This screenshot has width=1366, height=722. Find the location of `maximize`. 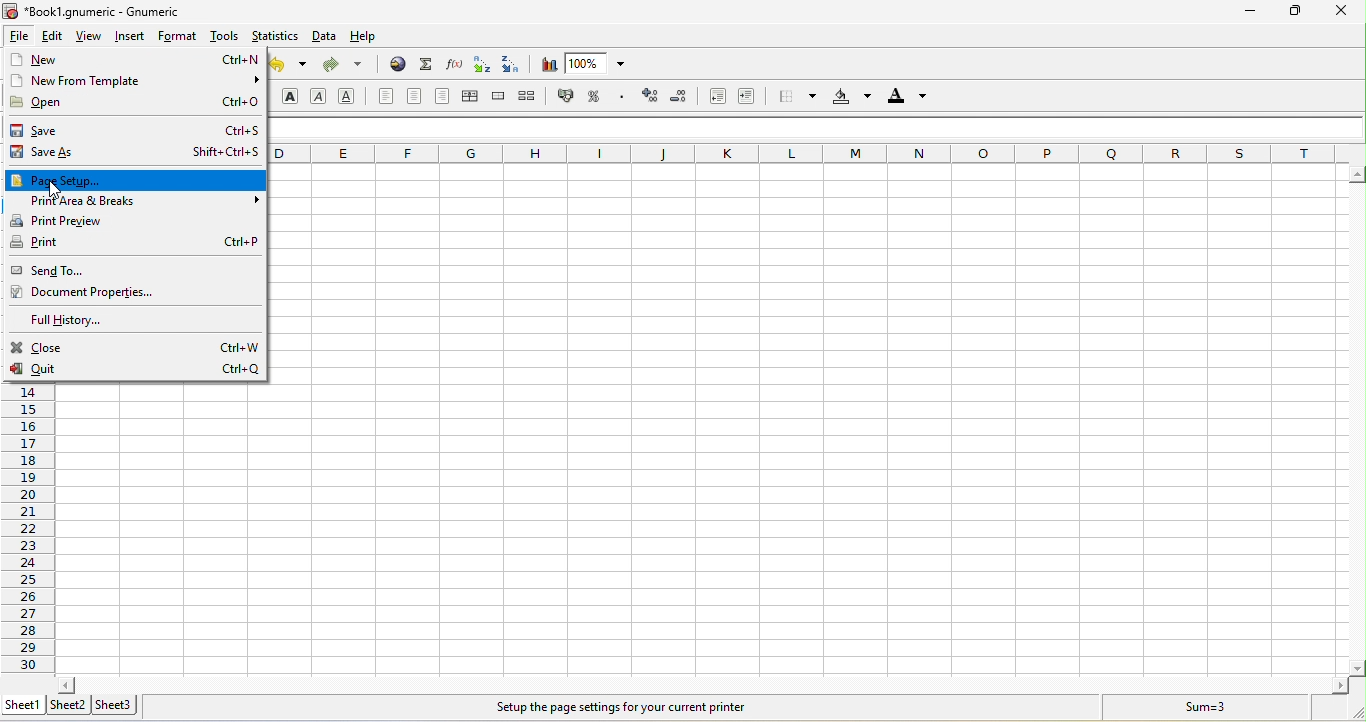

maximize is located at coordinates (1291, 12).